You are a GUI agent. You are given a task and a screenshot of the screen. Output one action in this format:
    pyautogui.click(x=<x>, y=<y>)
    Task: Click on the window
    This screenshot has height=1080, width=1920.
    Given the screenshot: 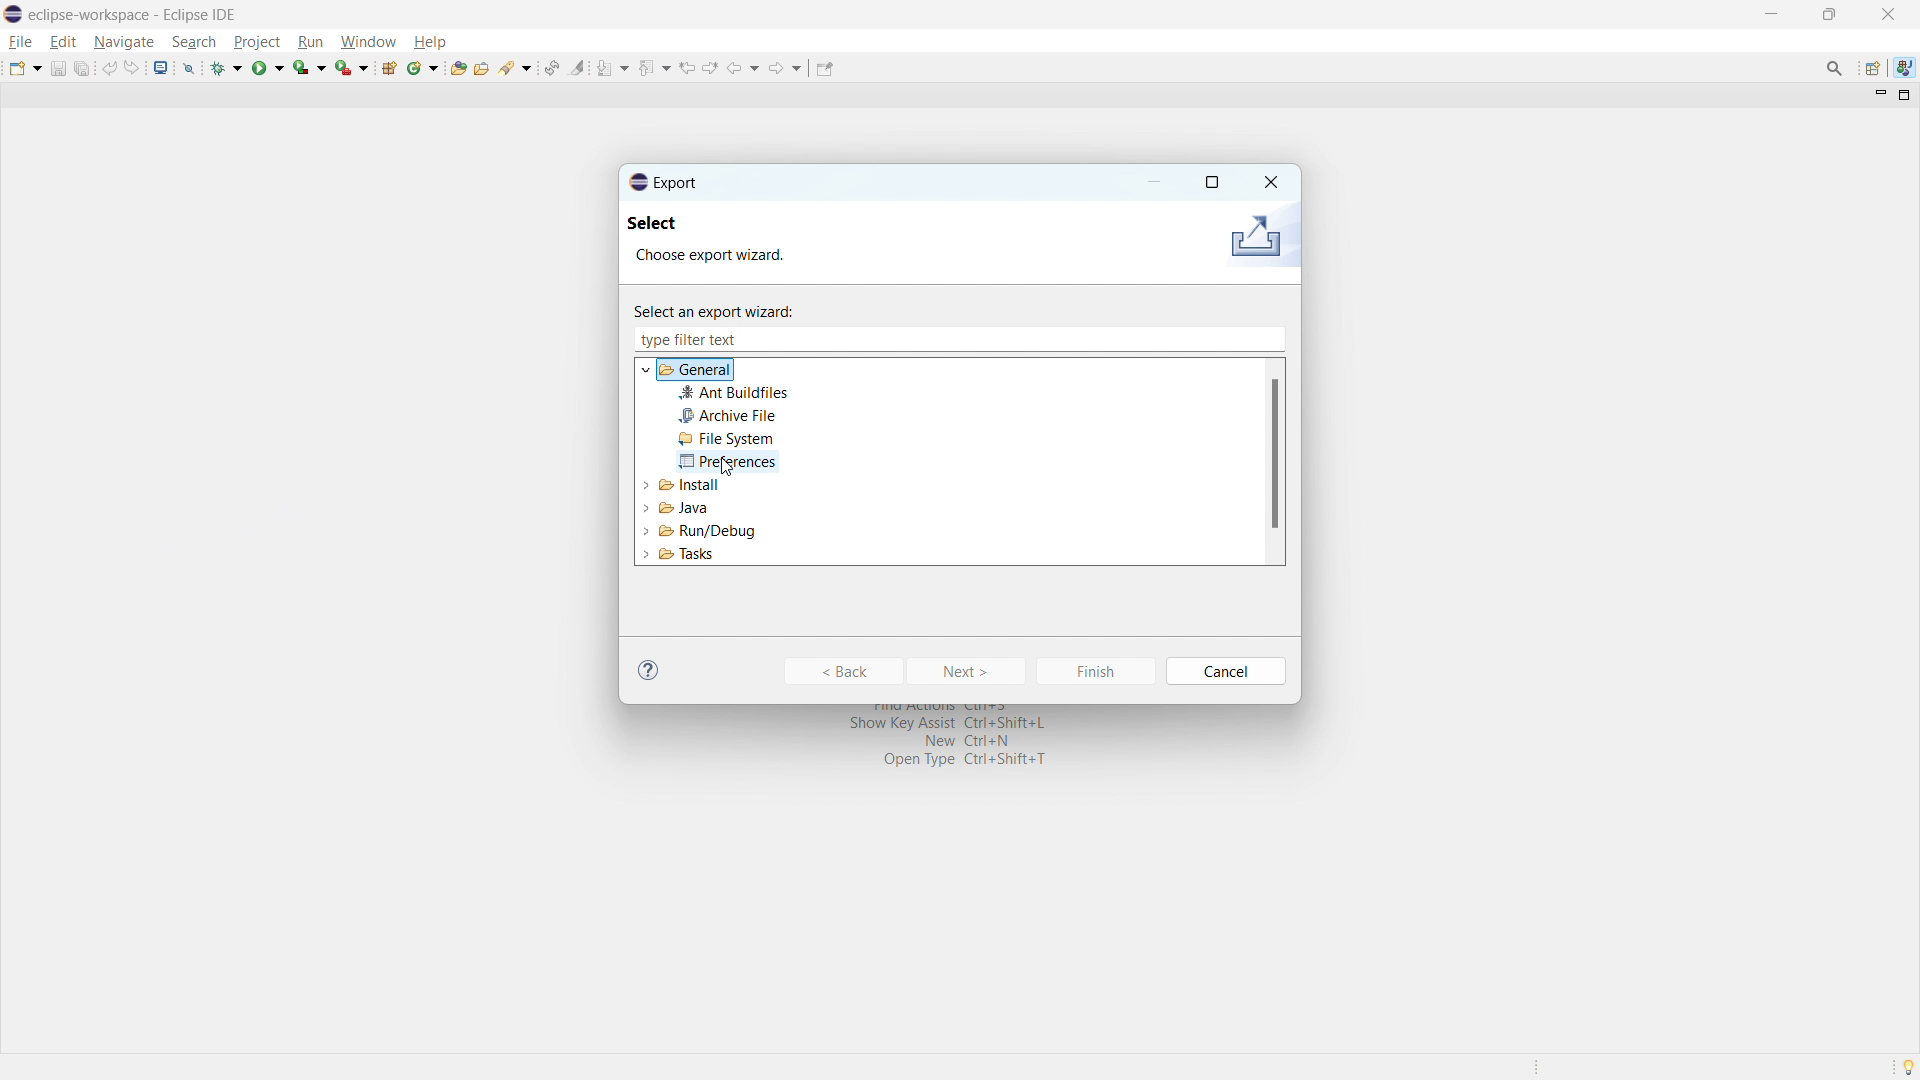 What is the action you would take?
    pyautogui.click(x=368, y=42)
    